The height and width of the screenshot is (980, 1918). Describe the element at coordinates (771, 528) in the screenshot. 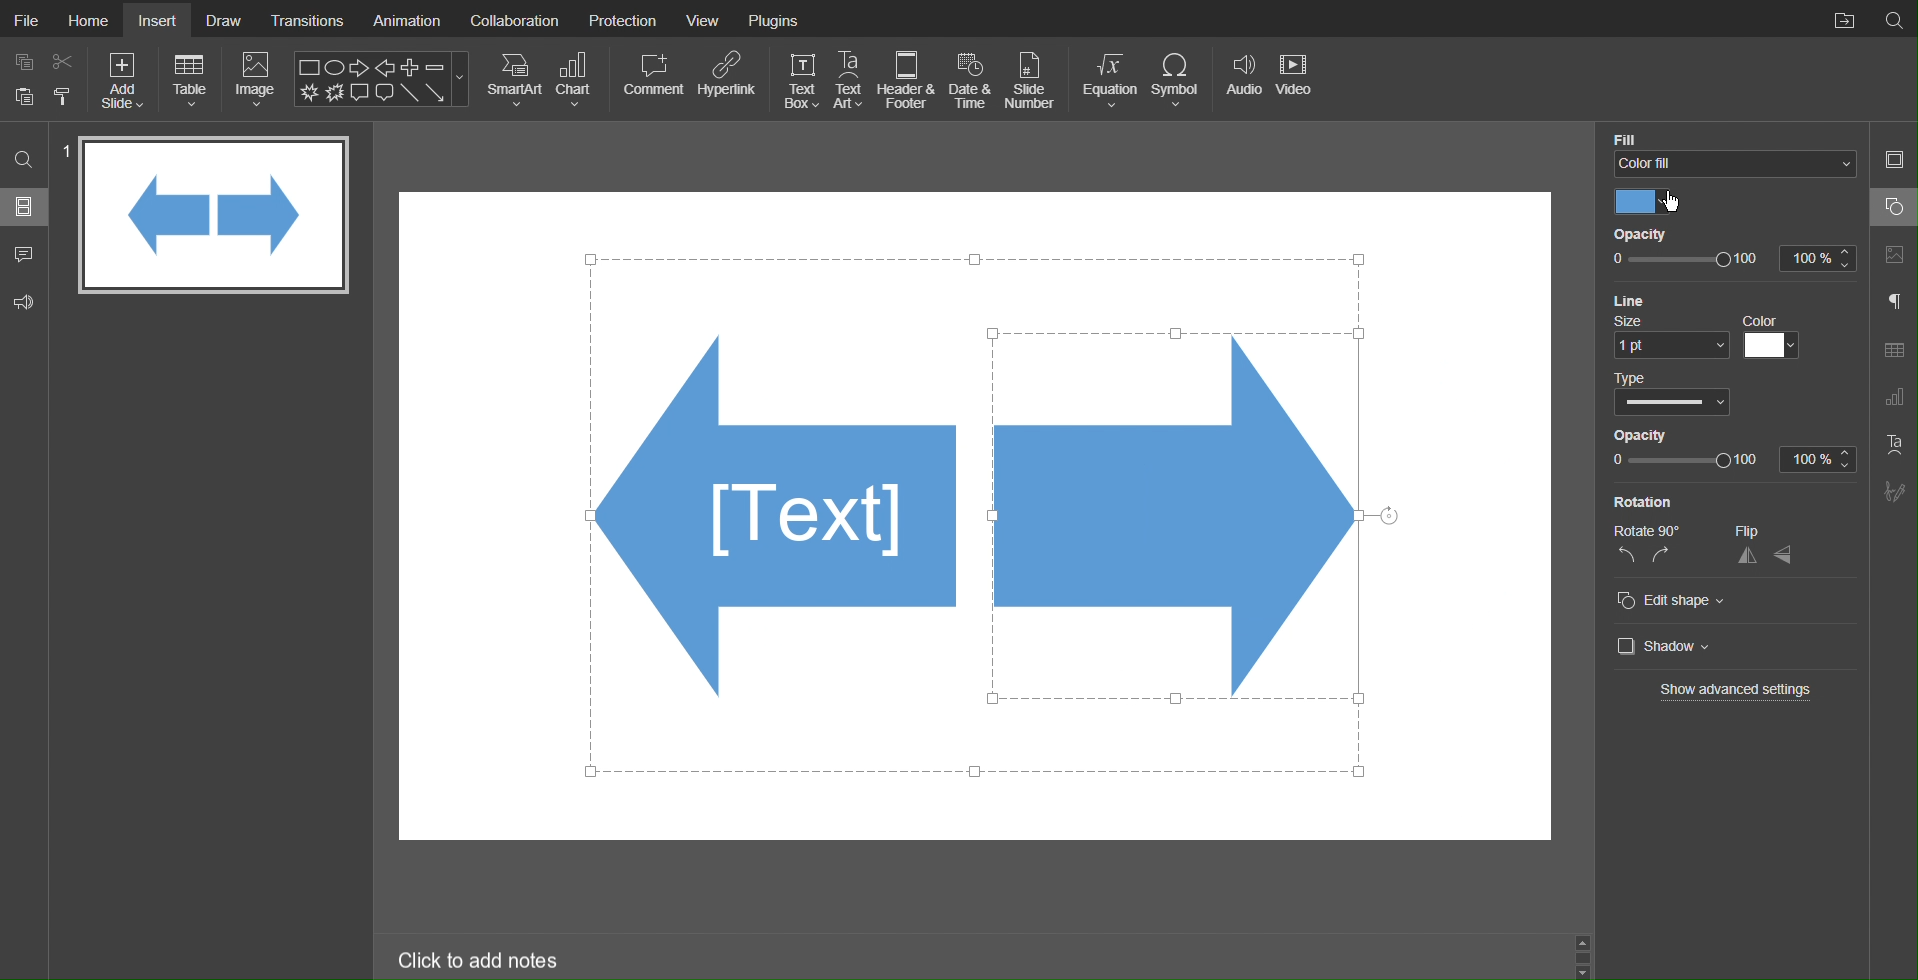

I see `Shapes` at that location.